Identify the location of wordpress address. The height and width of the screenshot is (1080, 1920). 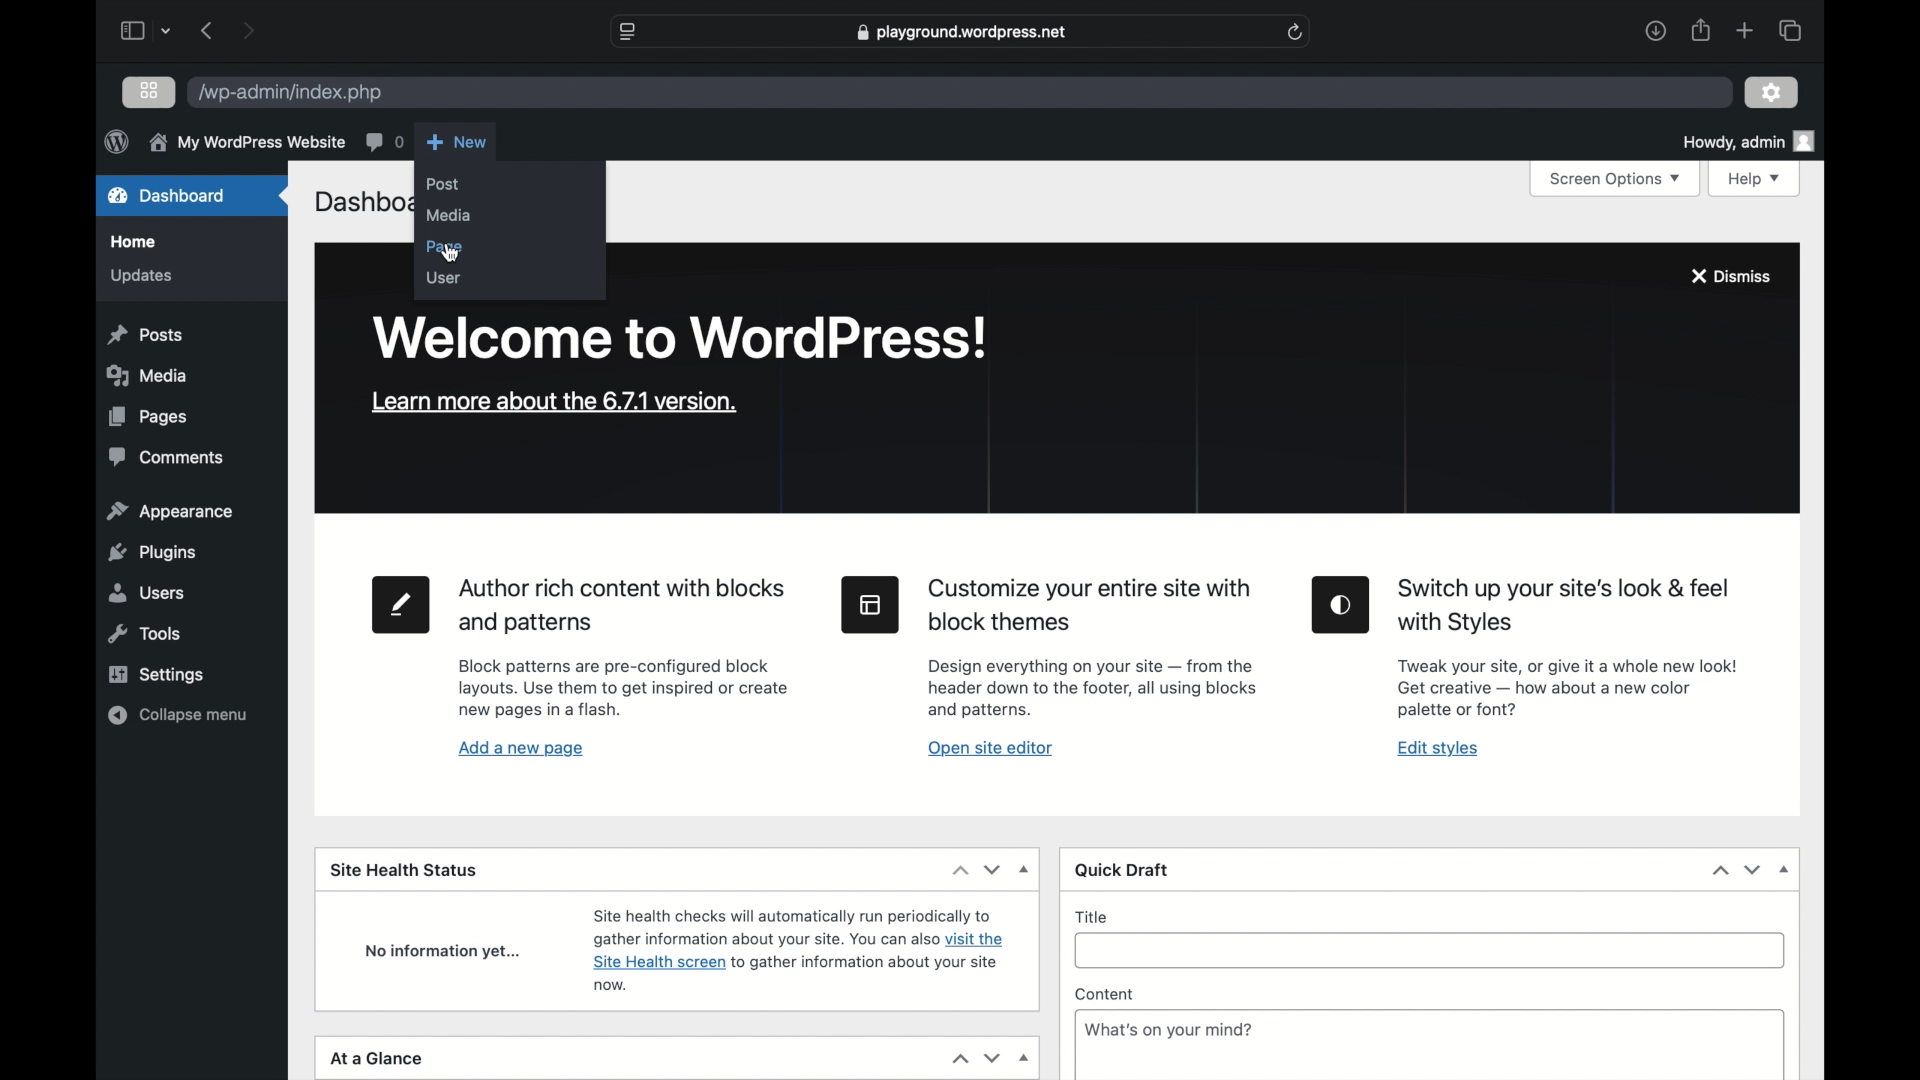
(289, 94).